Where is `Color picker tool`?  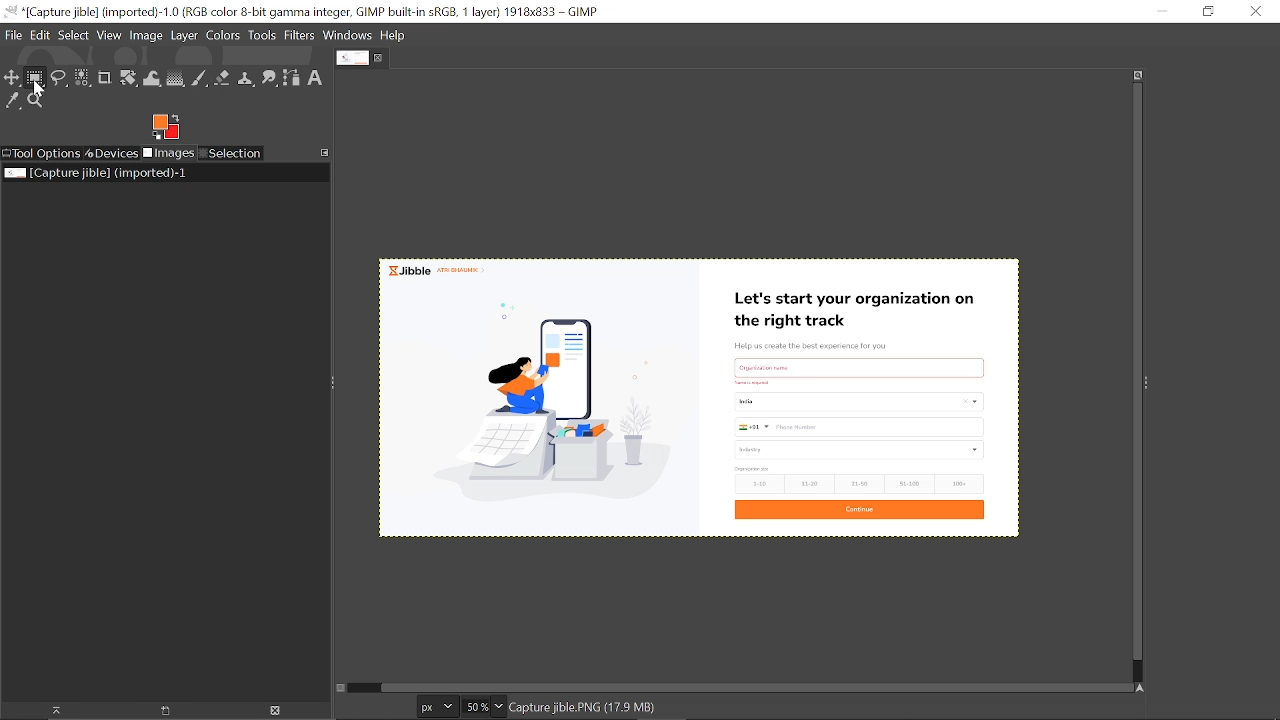
Color picker tool is located at coordinates (13, 102).